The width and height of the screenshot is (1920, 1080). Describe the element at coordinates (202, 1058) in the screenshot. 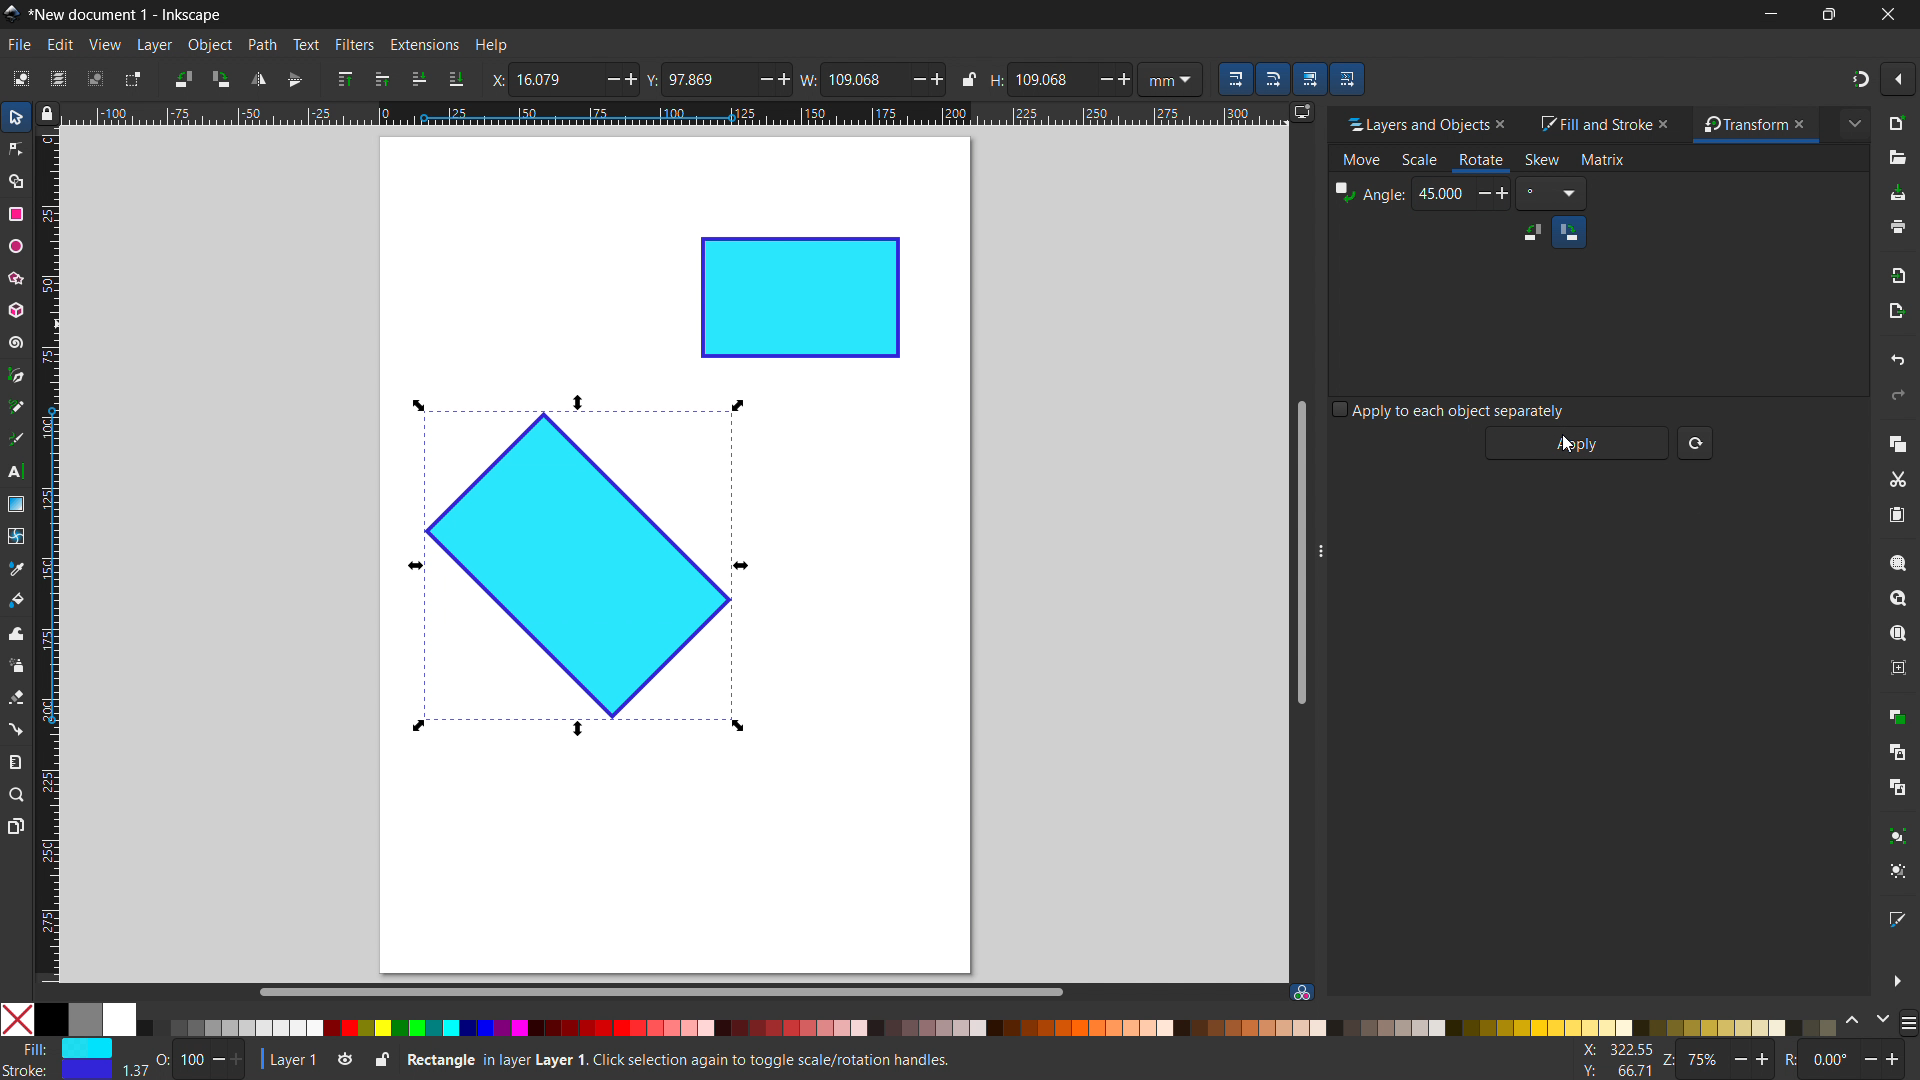

I see `O: 100` at that location.